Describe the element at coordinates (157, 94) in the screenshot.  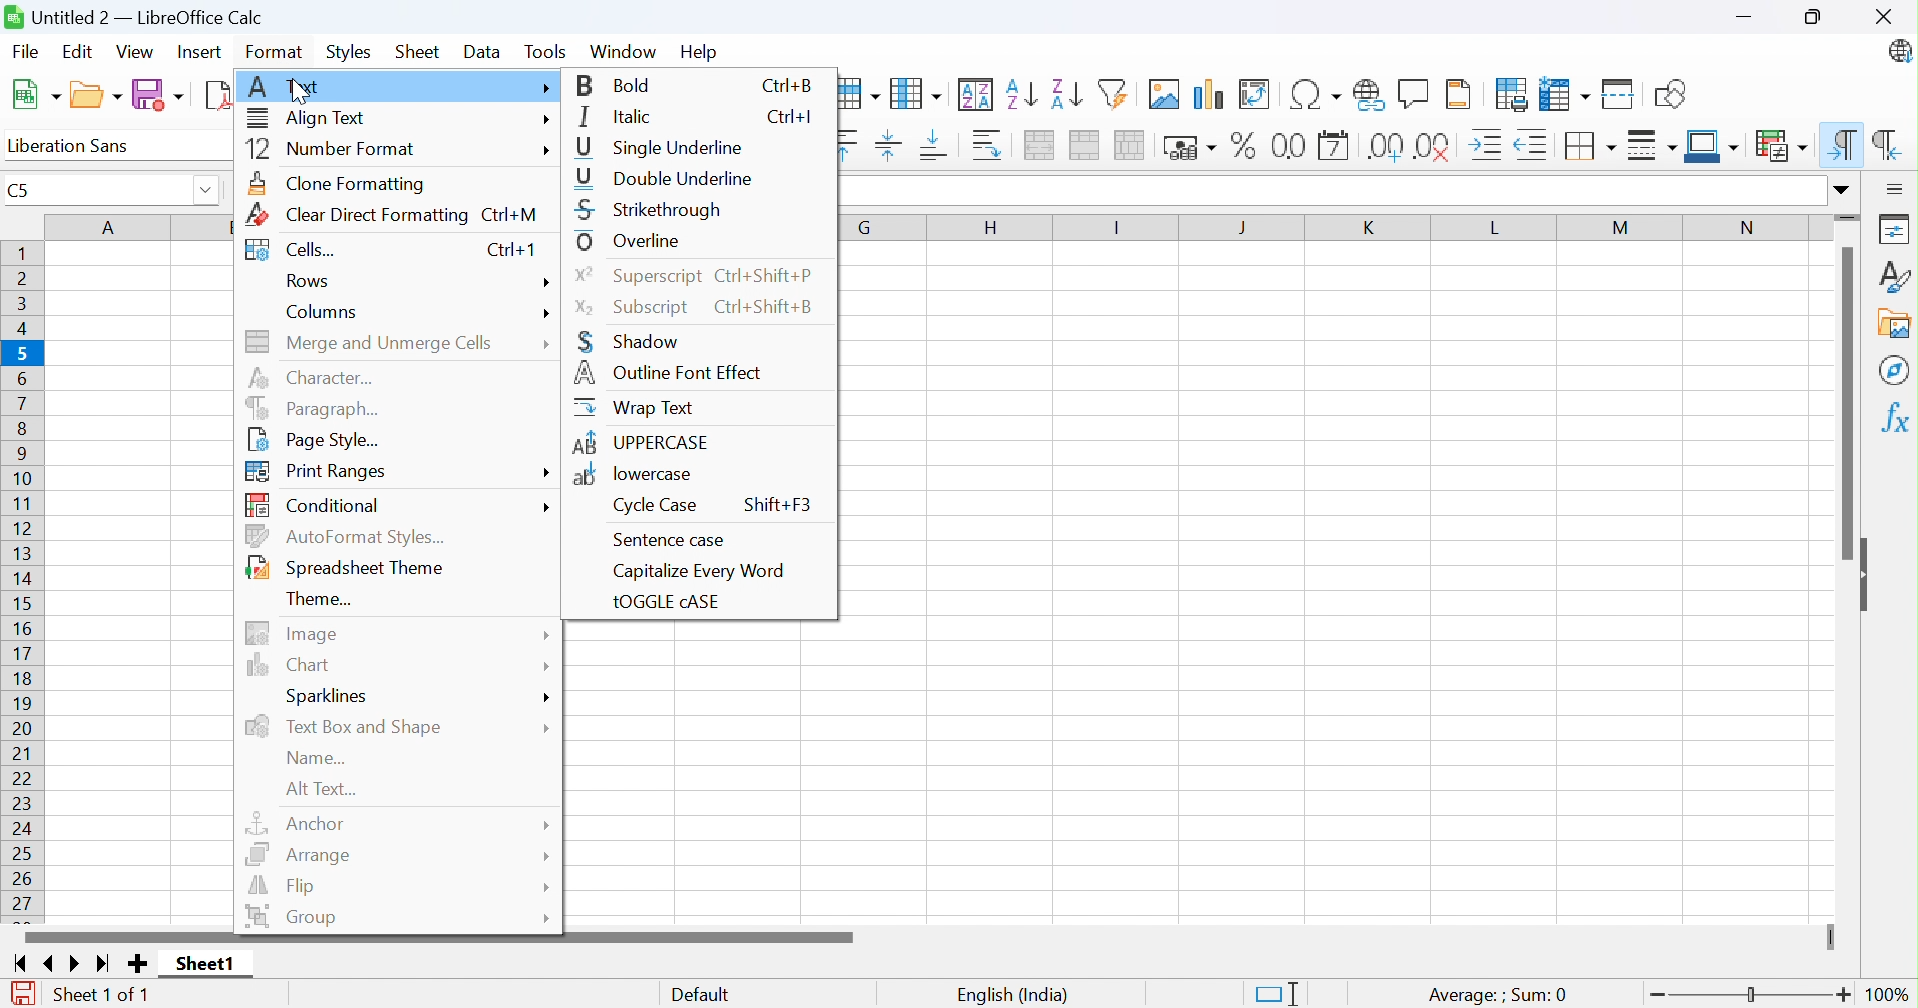
I see `Save` at that location.